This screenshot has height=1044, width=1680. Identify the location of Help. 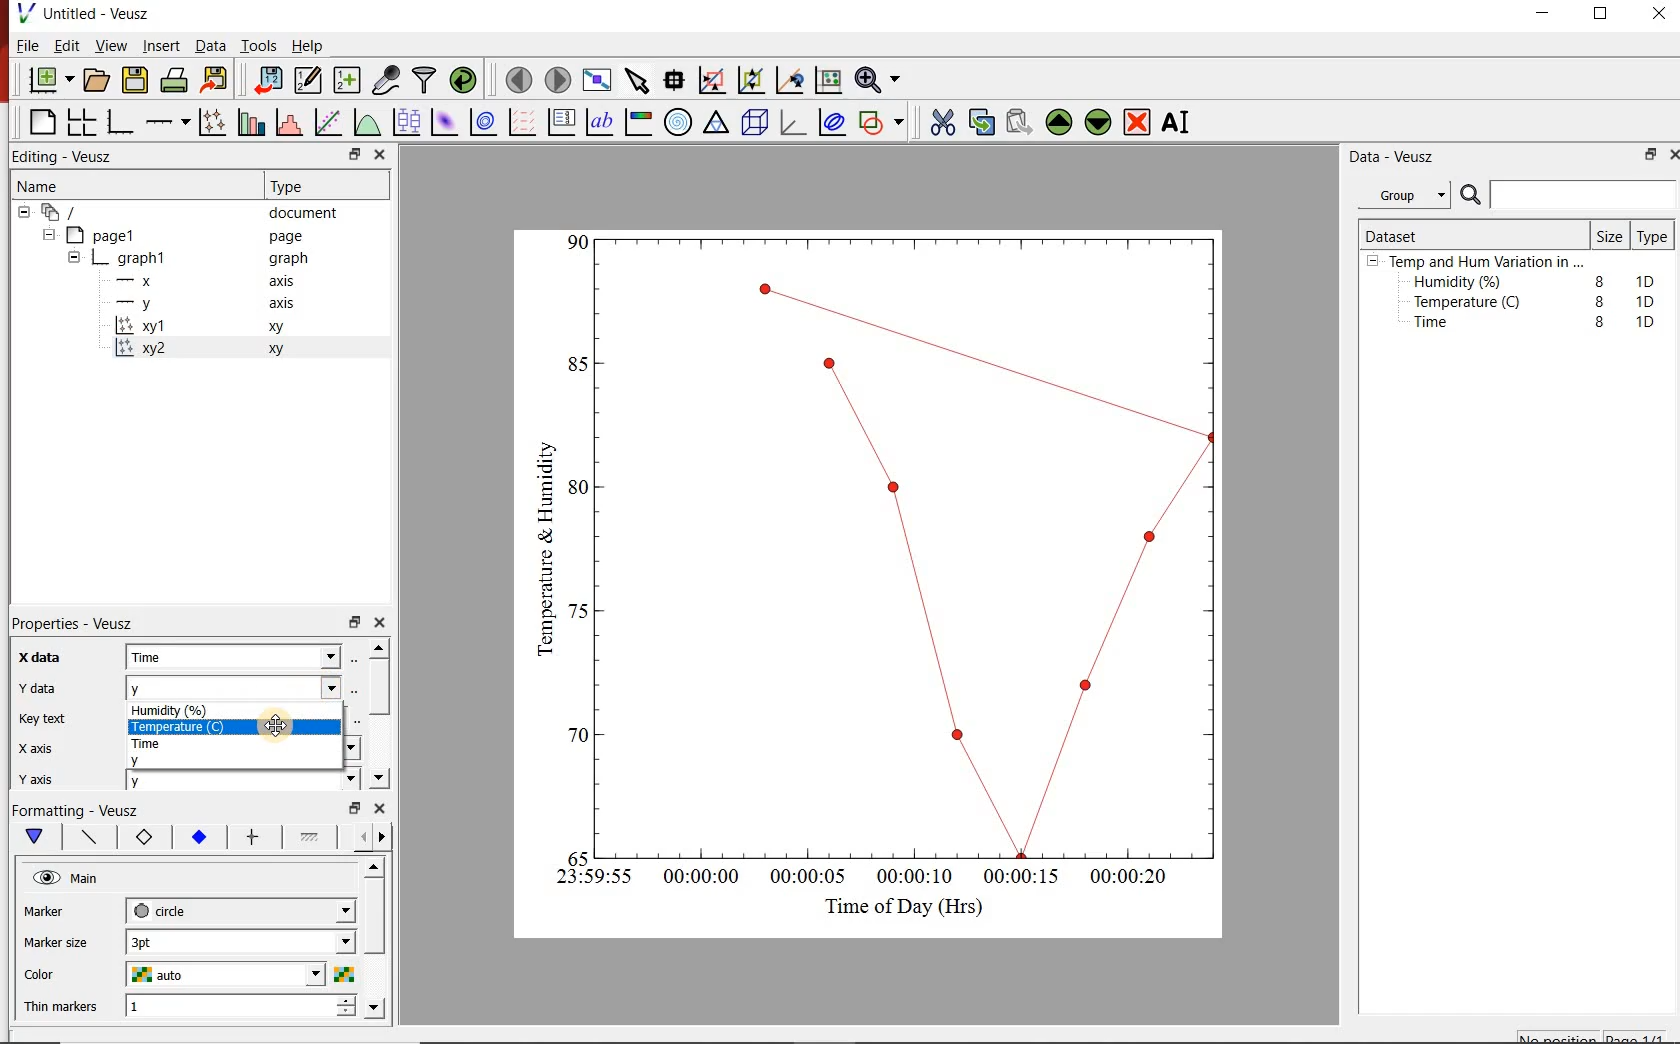
(309, 44).